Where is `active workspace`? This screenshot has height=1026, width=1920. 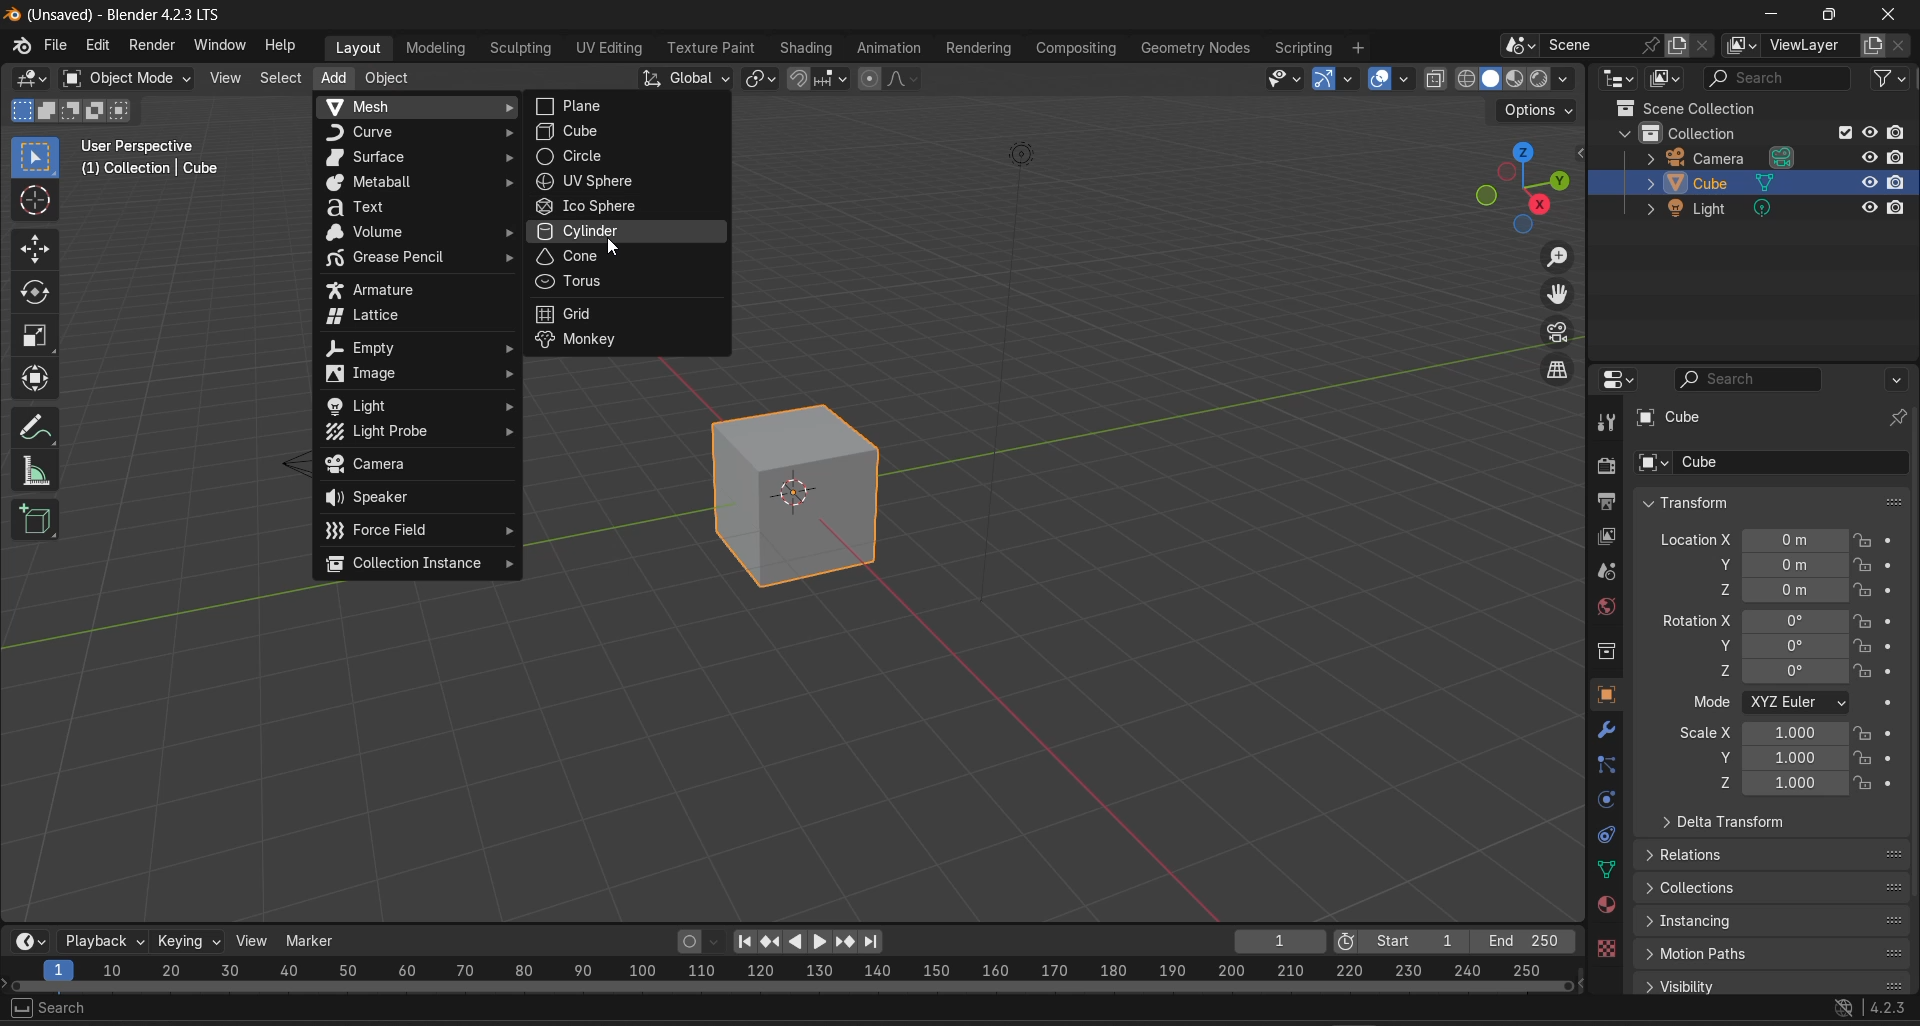
active workspace is located at coordinates (1742, 47).